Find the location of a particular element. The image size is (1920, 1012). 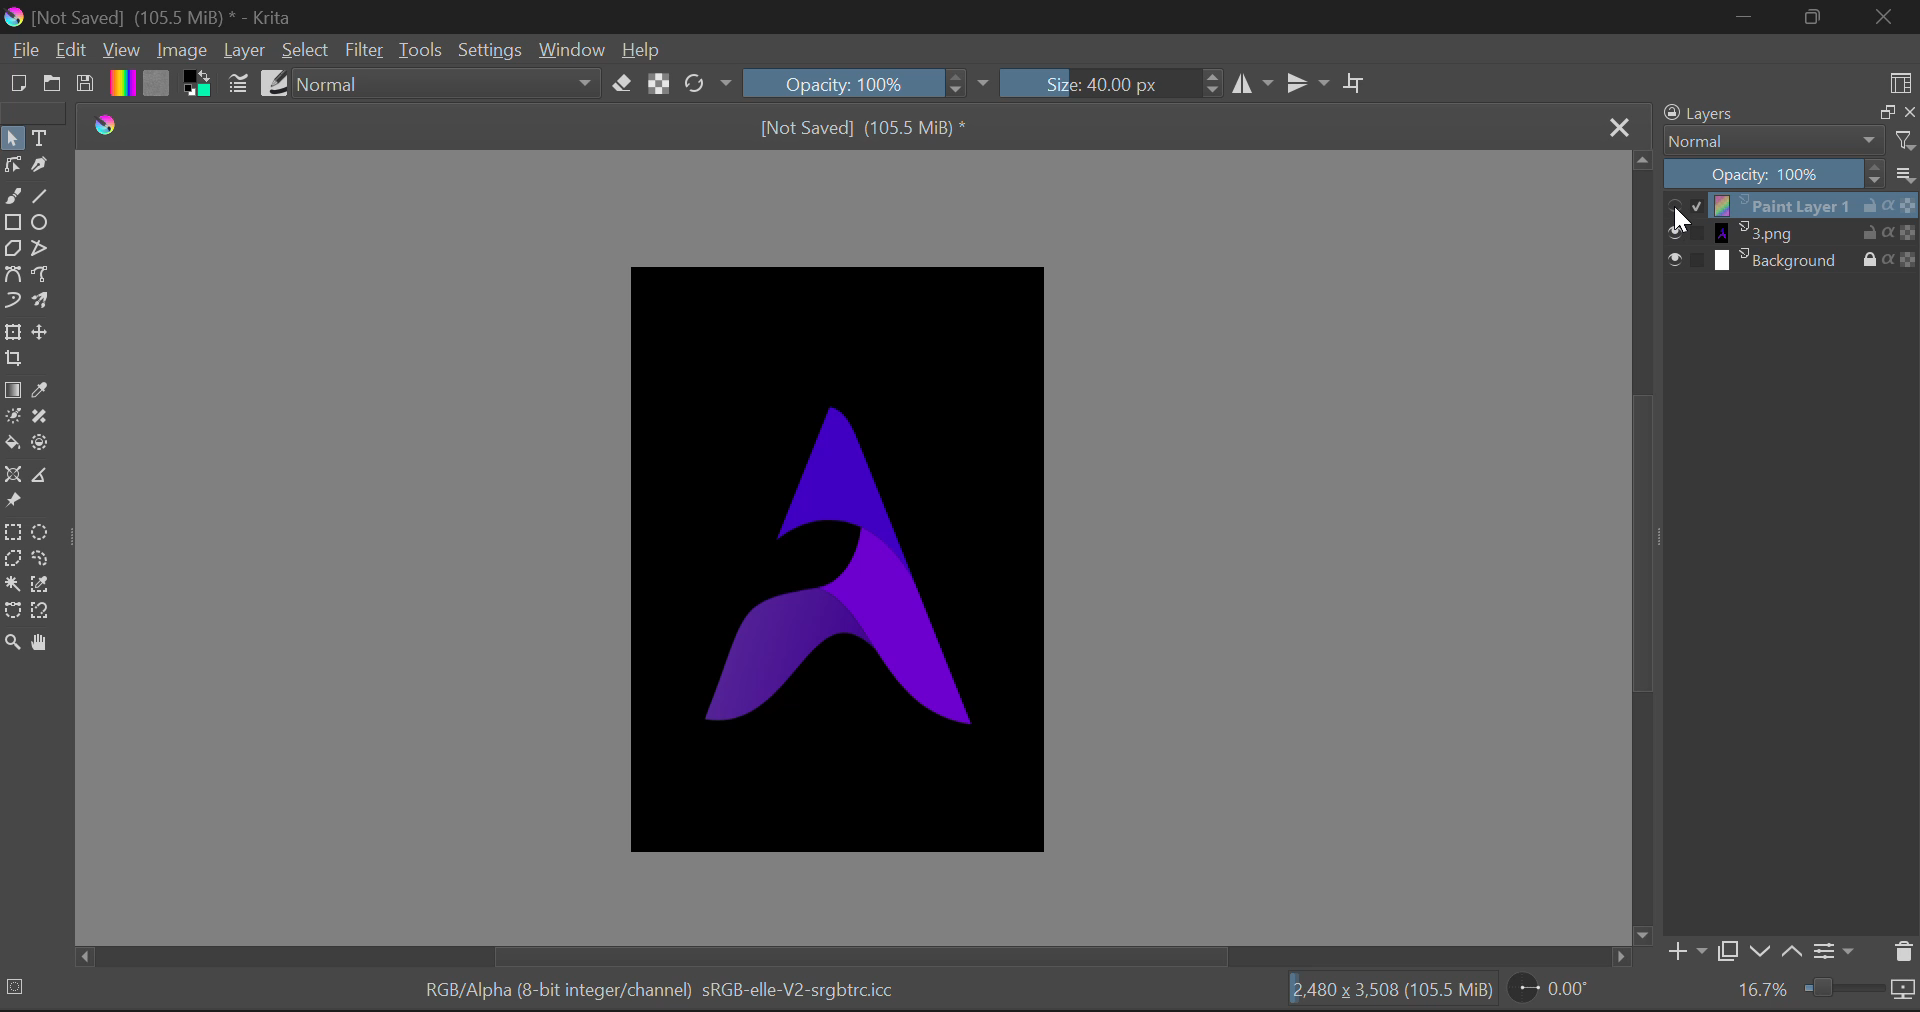

Copy Layer is located at coordinates (1730, 949).